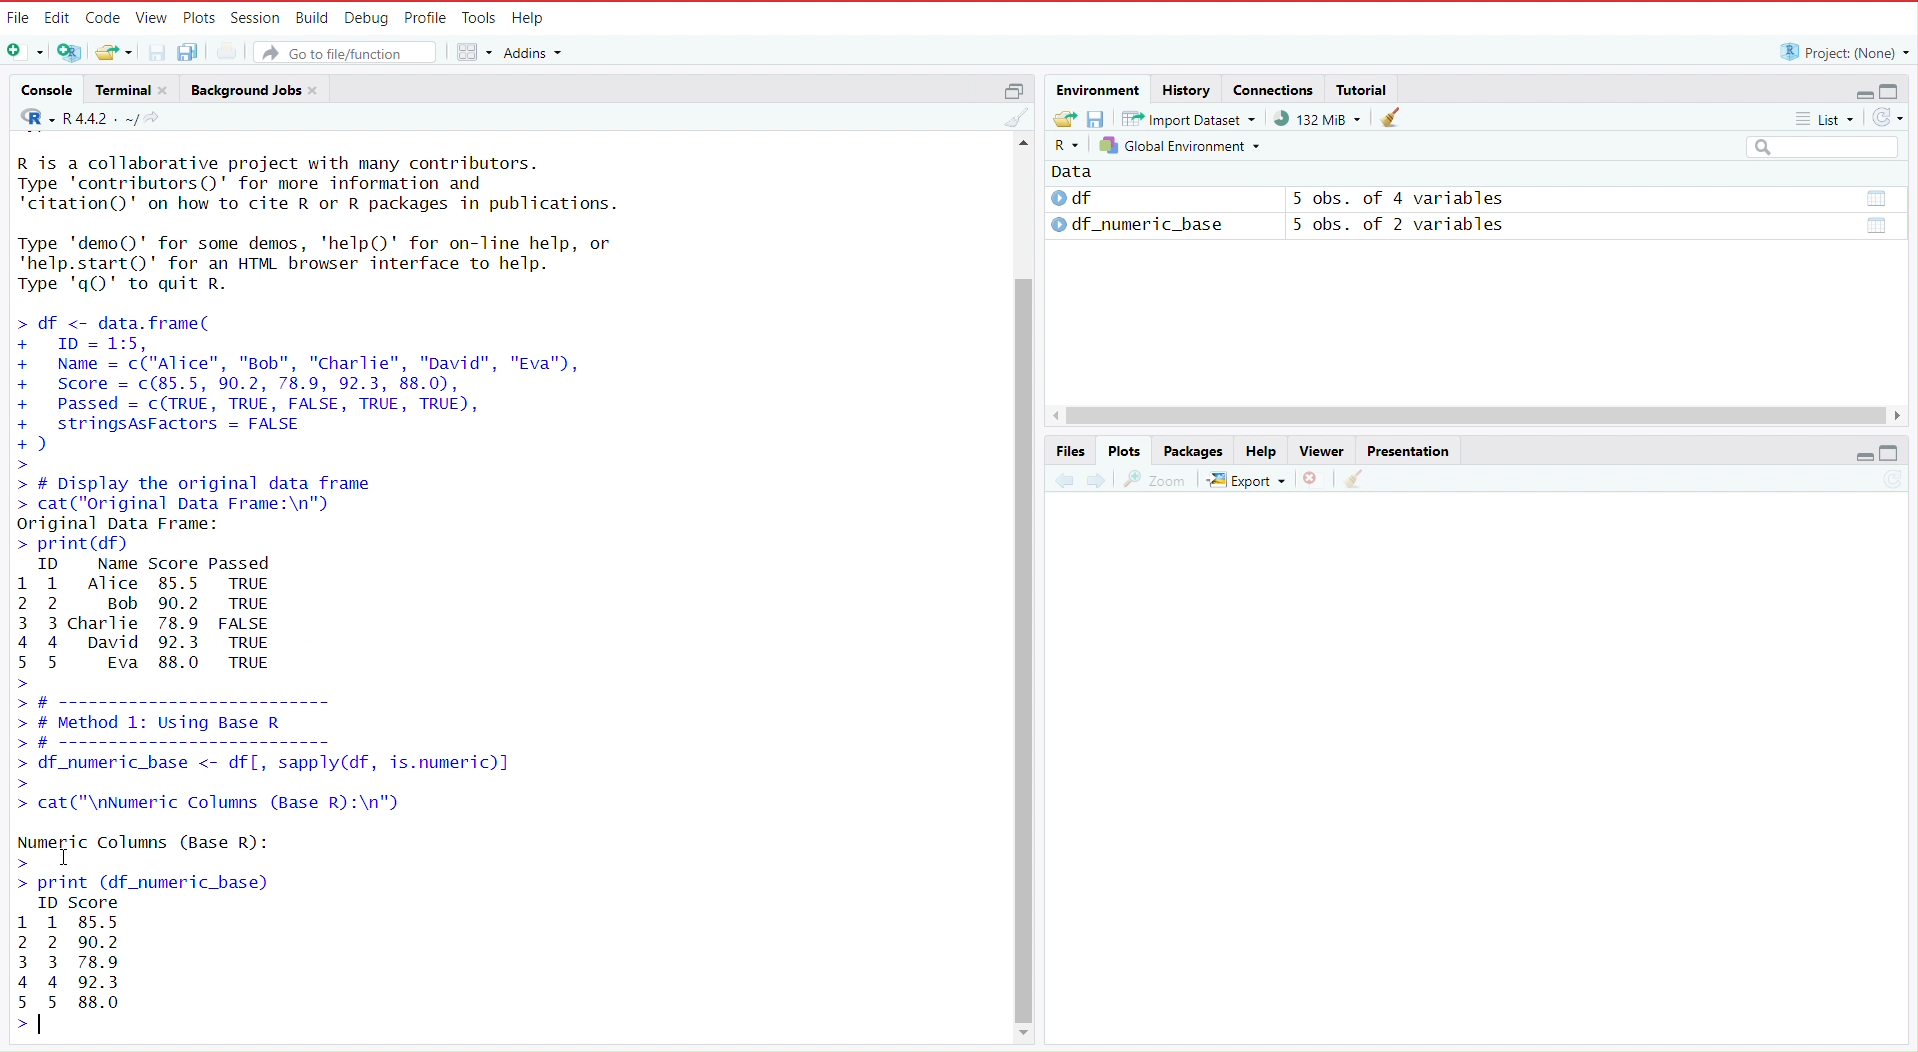 The image size is (1918, 1052). Describe the element at coordinates (70, 50) in the screenshot. I see `create a project` at that location.